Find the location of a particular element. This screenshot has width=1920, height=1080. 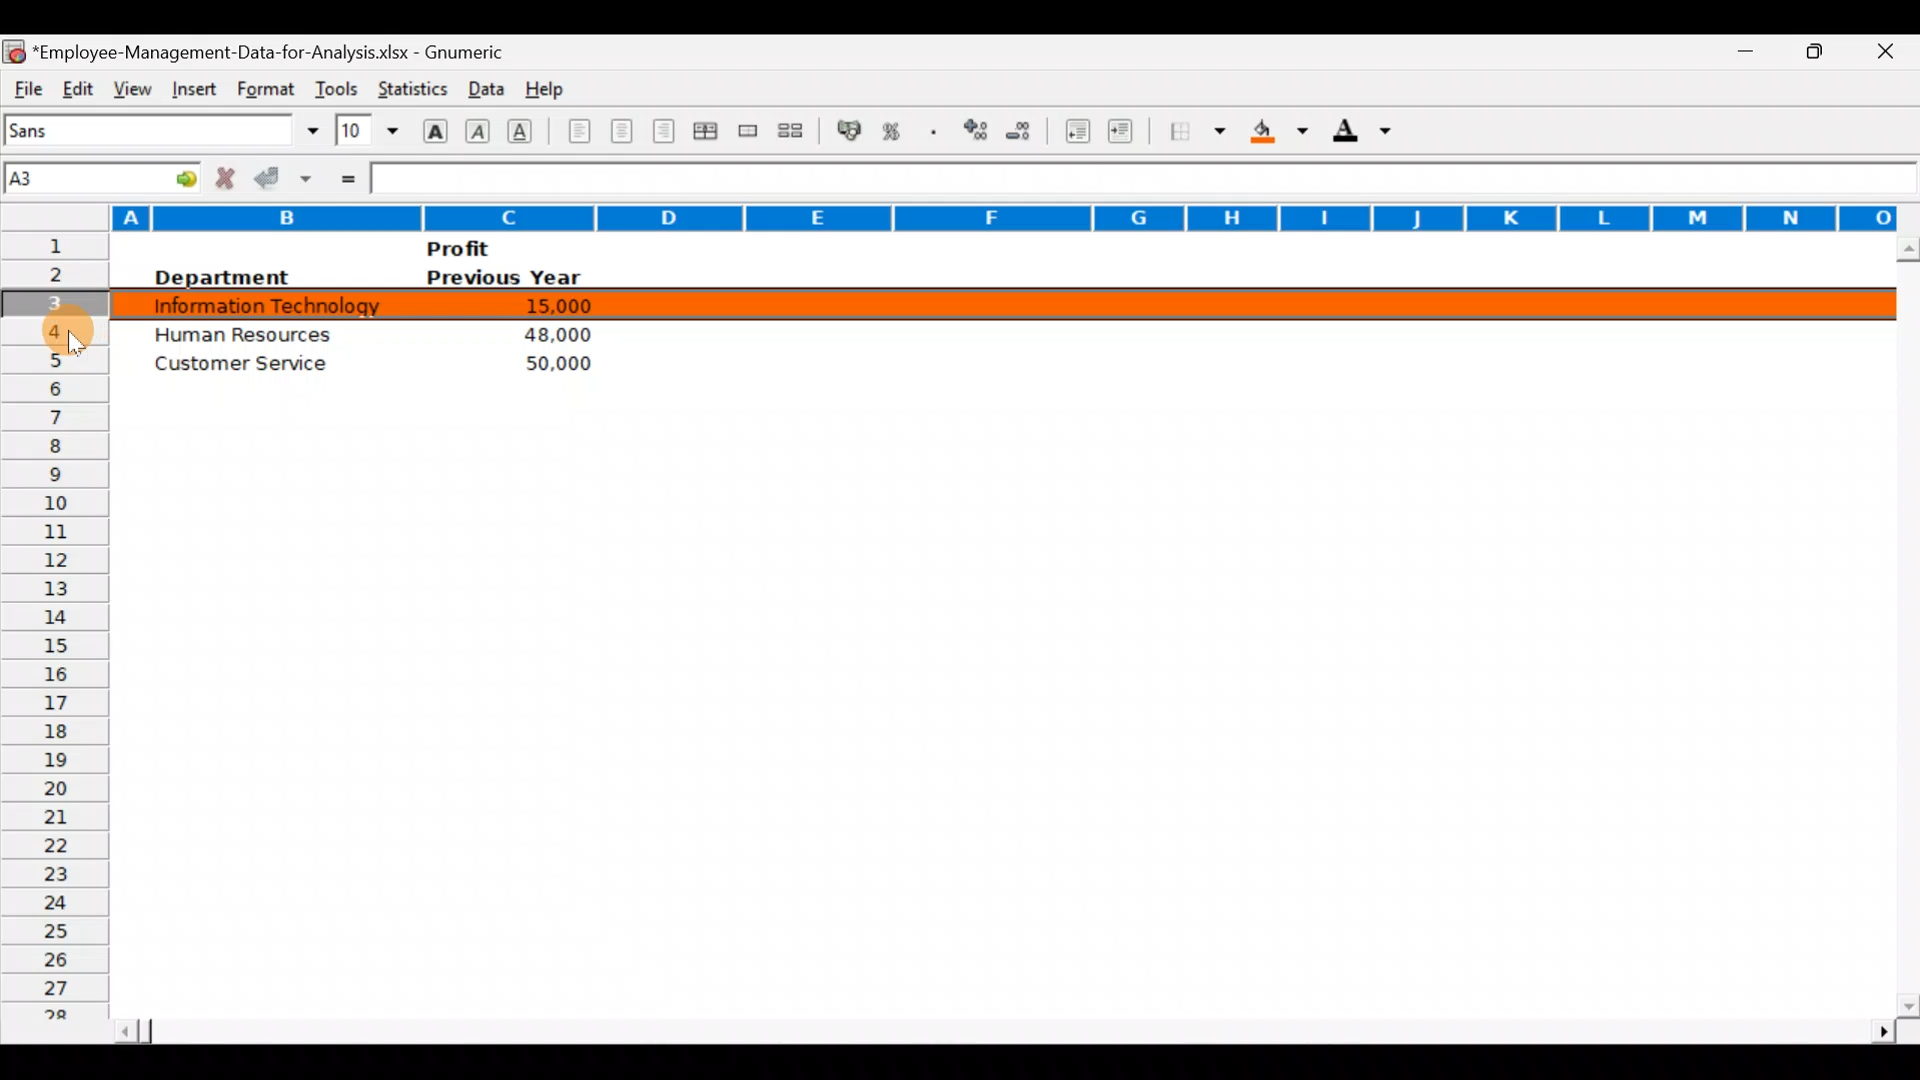

Statistics is located at coordinates (410, 84).